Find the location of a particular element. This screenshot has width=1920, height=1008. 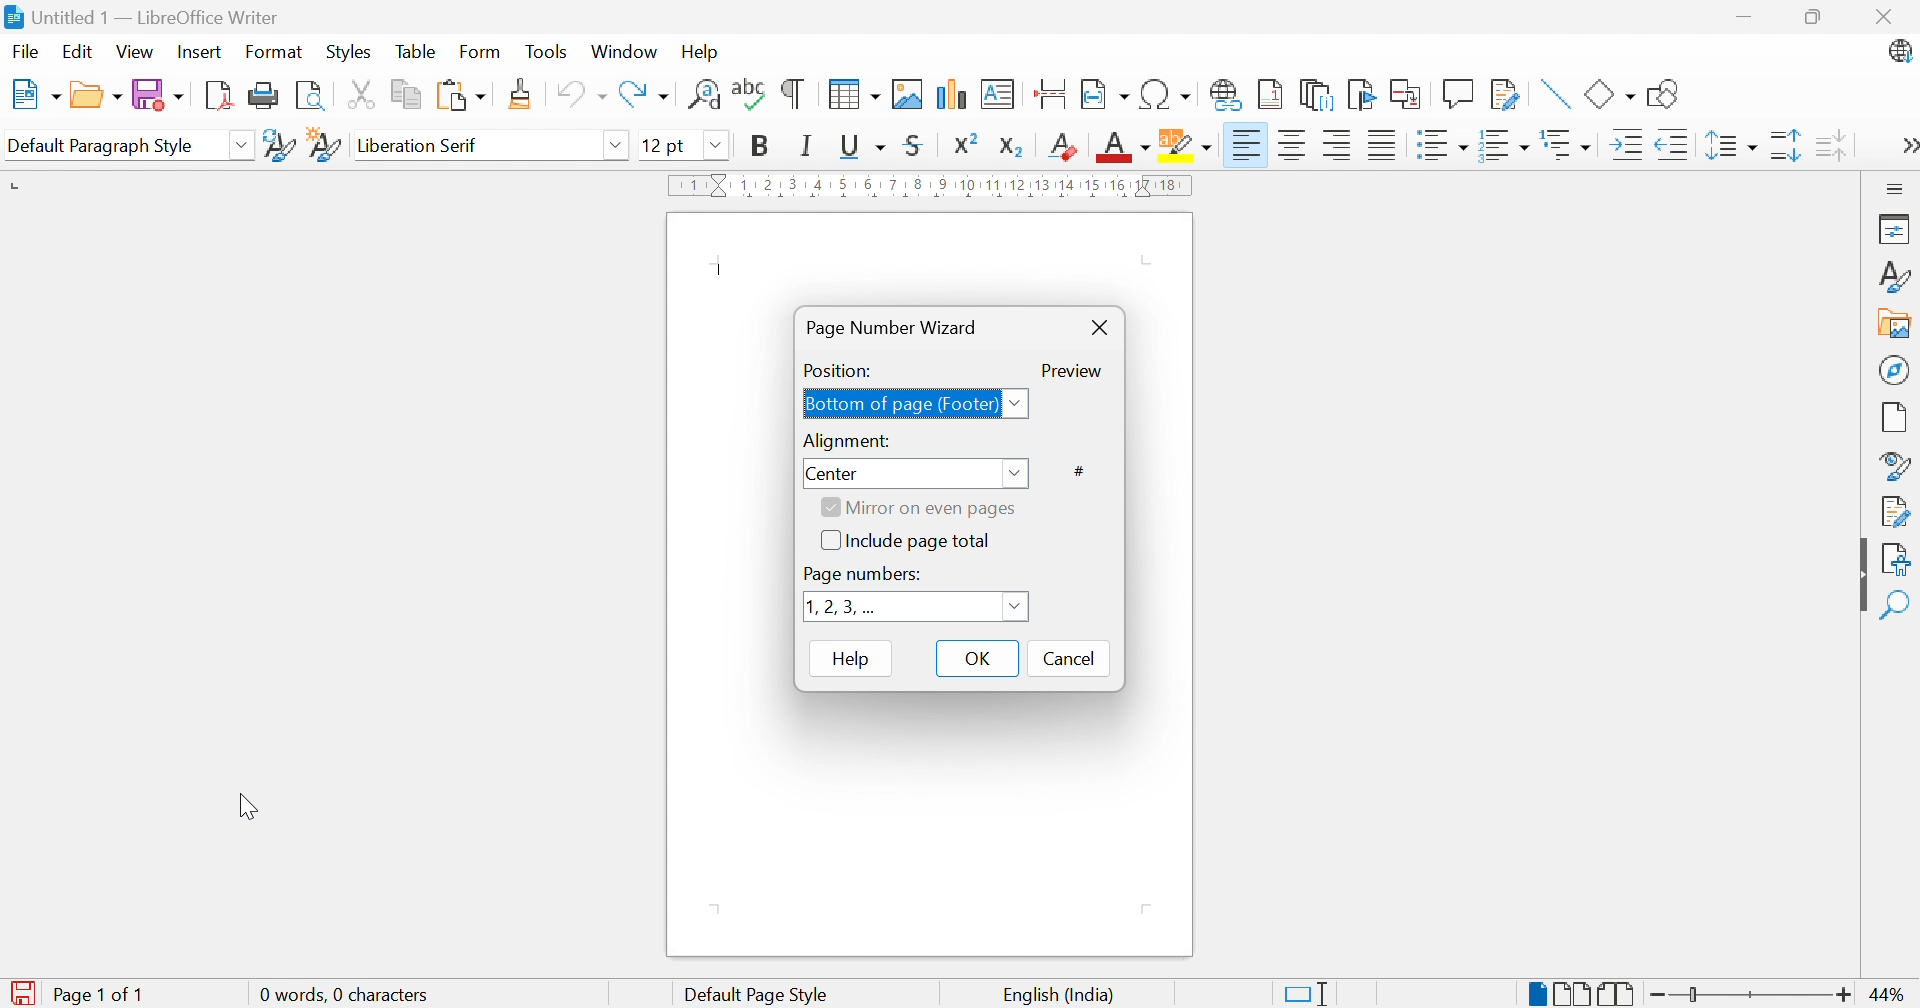

Manage changes is located at coordinates (1896, 511).